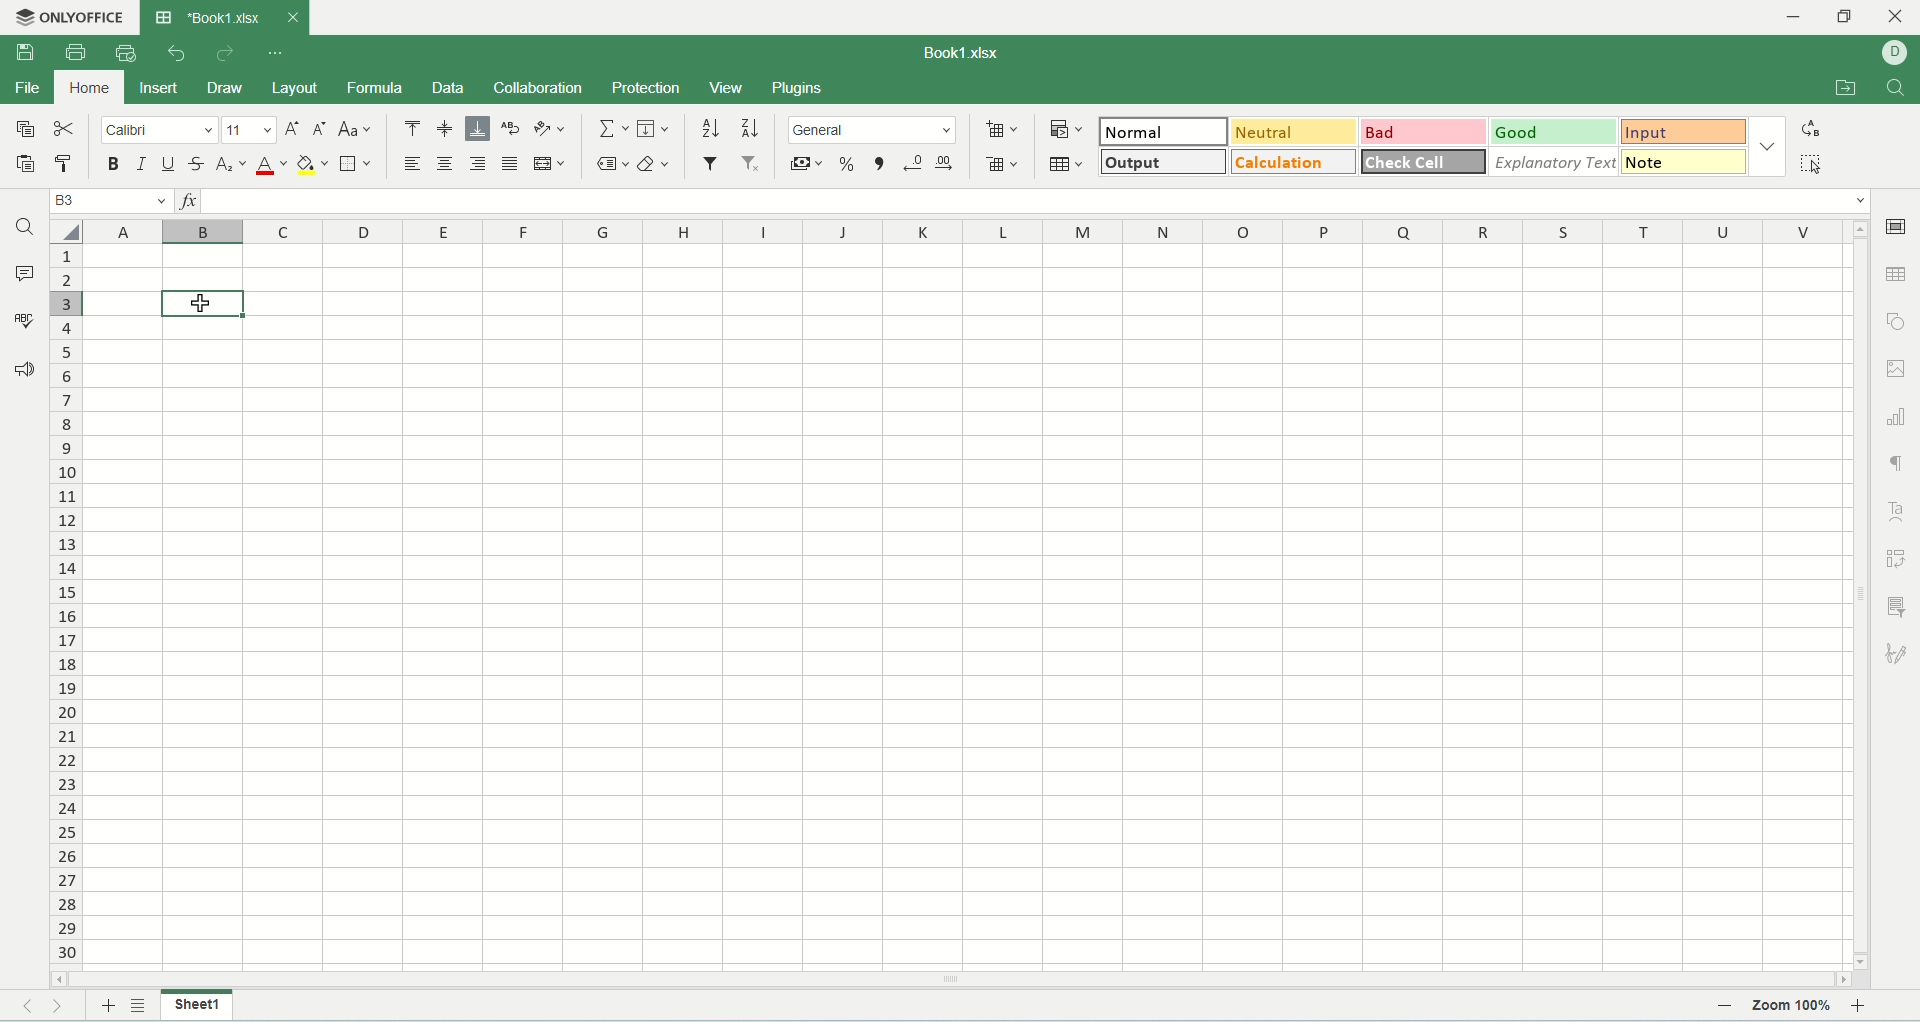 This screenshot has height=1022, width=1920. I want to click on named ranges, so click(613, 164).